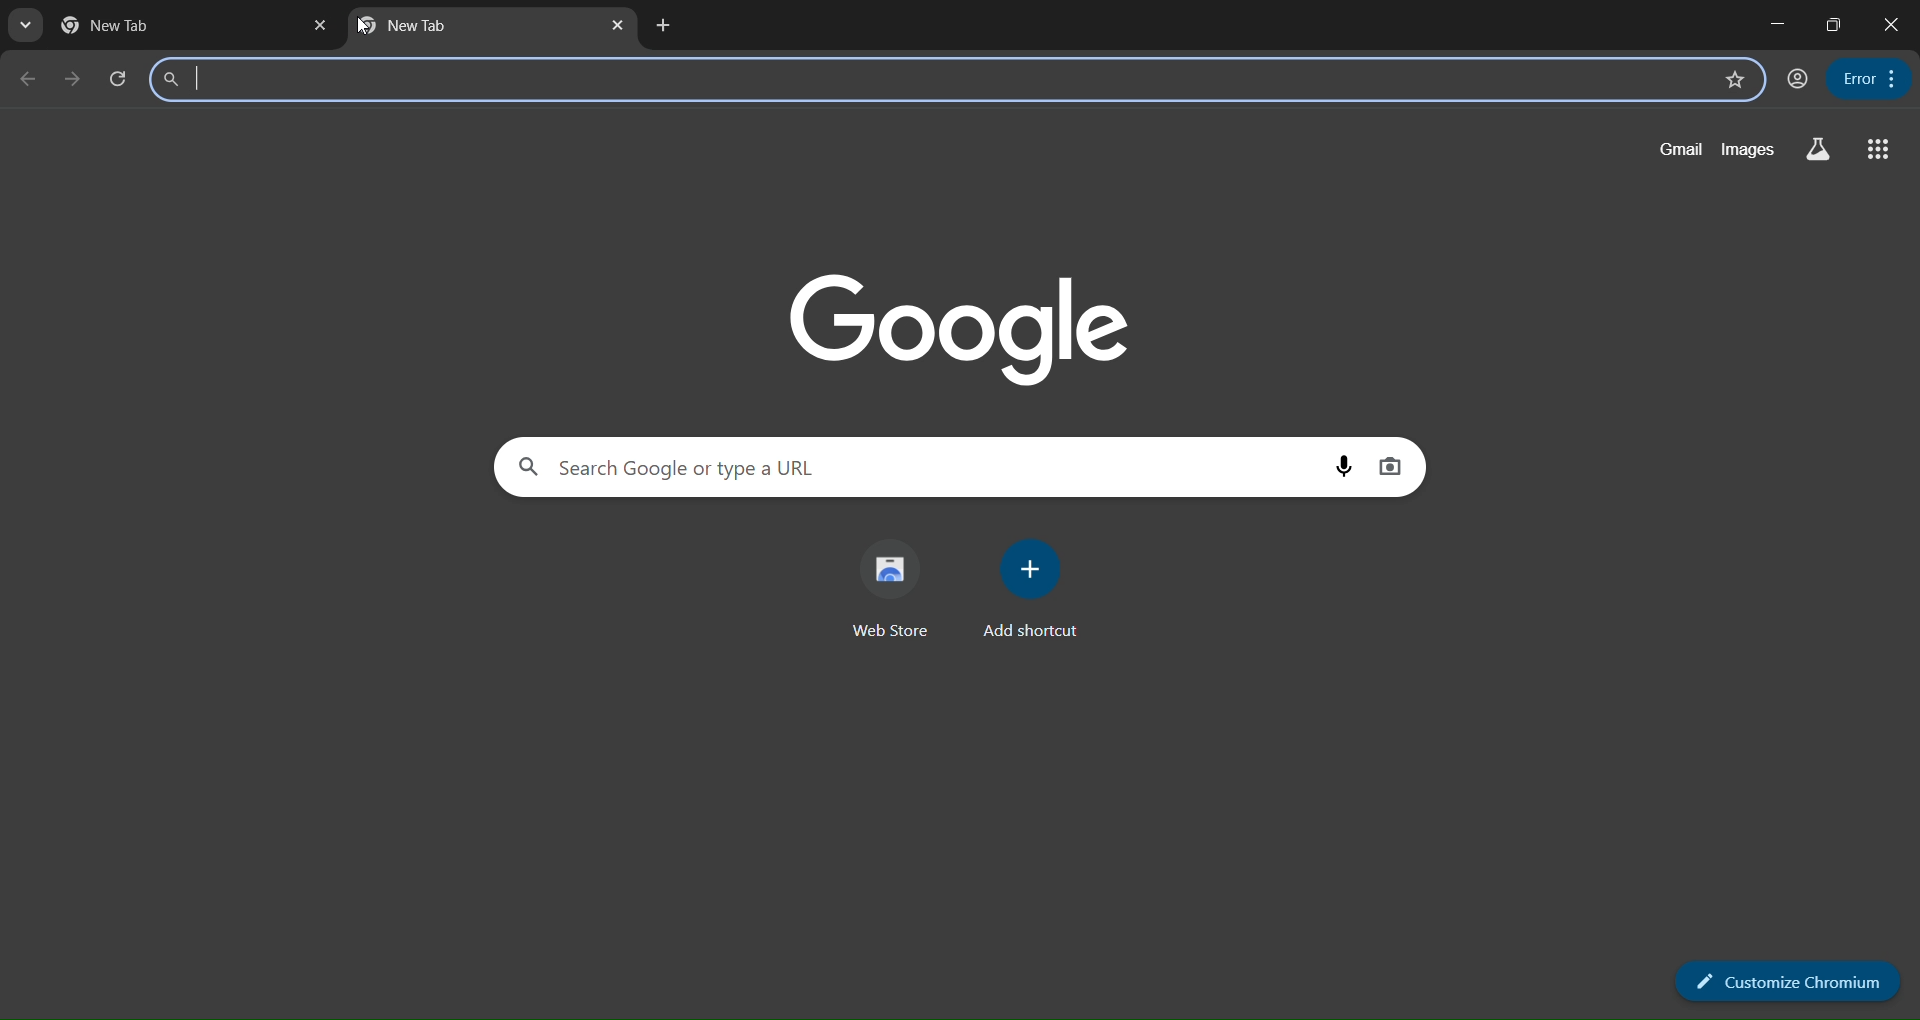  Describe the element at coordinates (175, 80) in the screenshot. I see `search` at that location.